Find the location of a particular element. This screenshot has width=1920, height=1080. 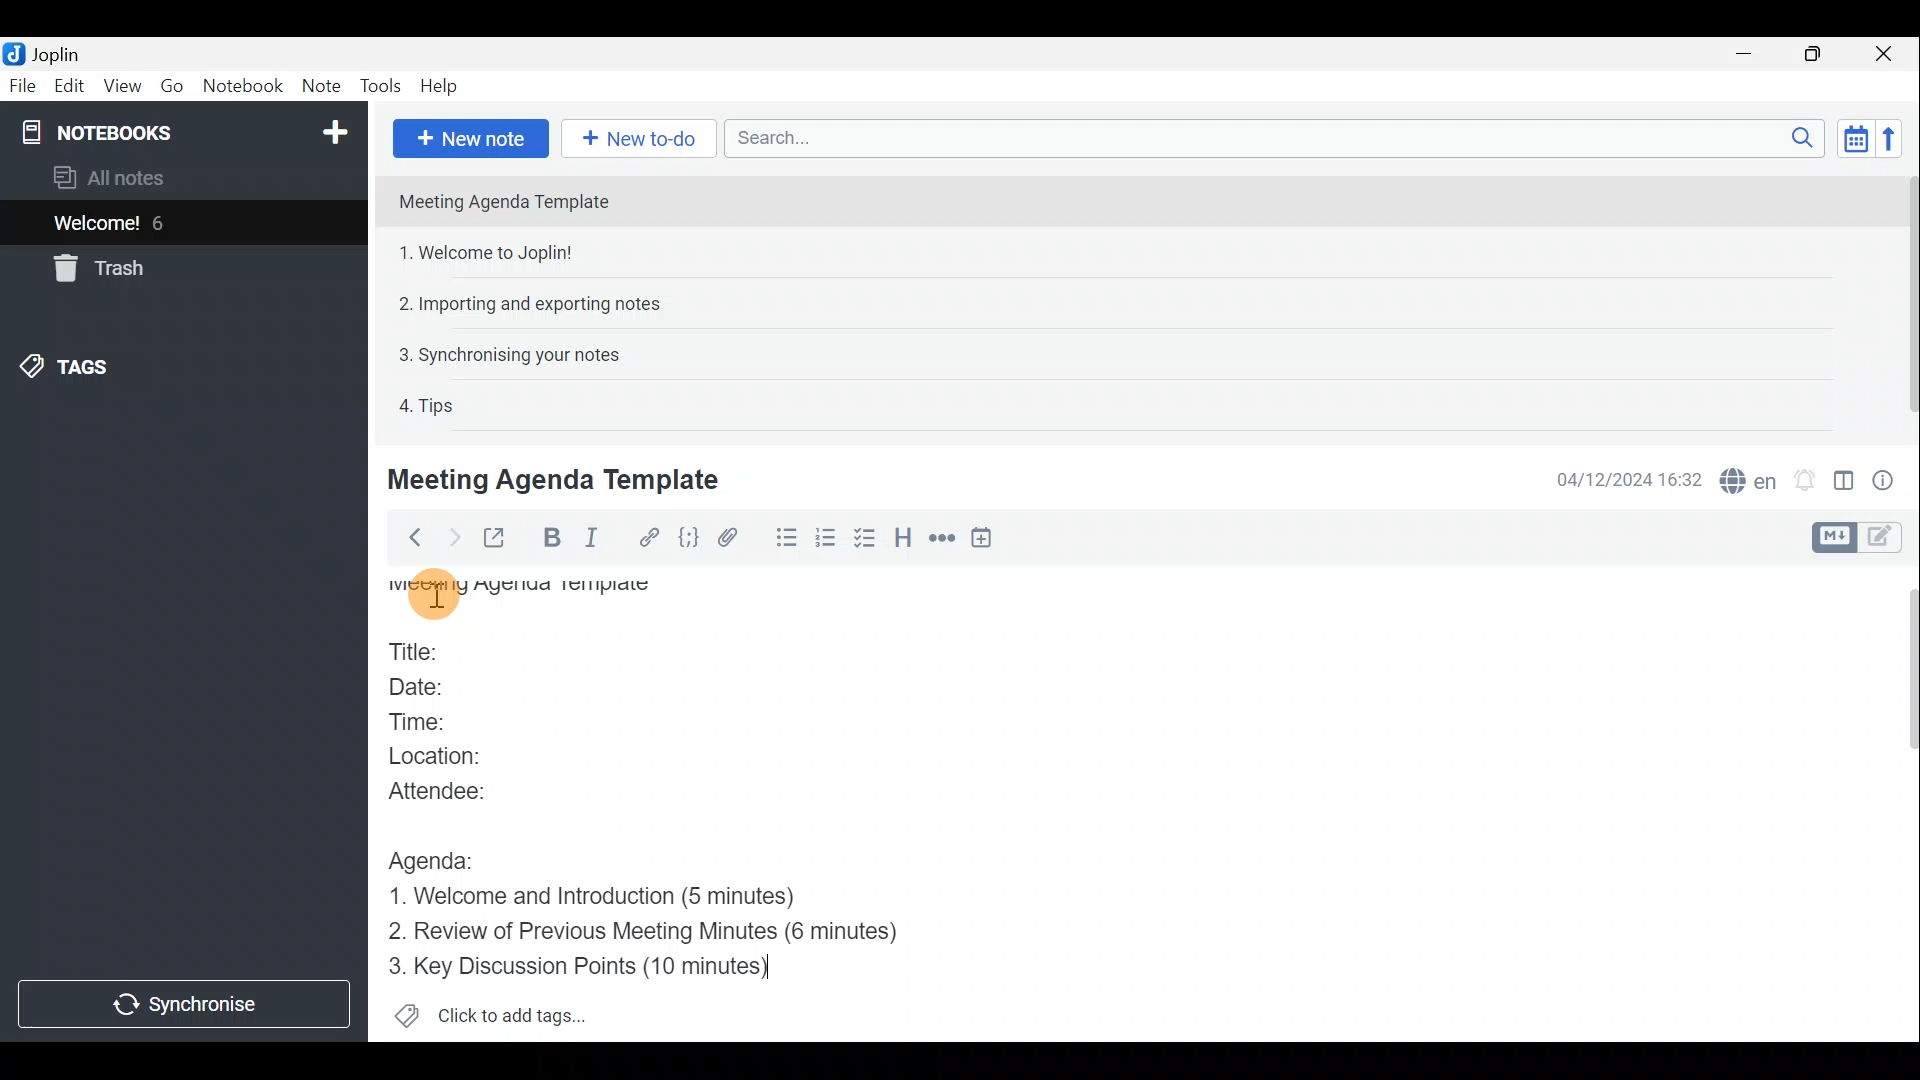

New to-do is located at coordinates (635, 137).